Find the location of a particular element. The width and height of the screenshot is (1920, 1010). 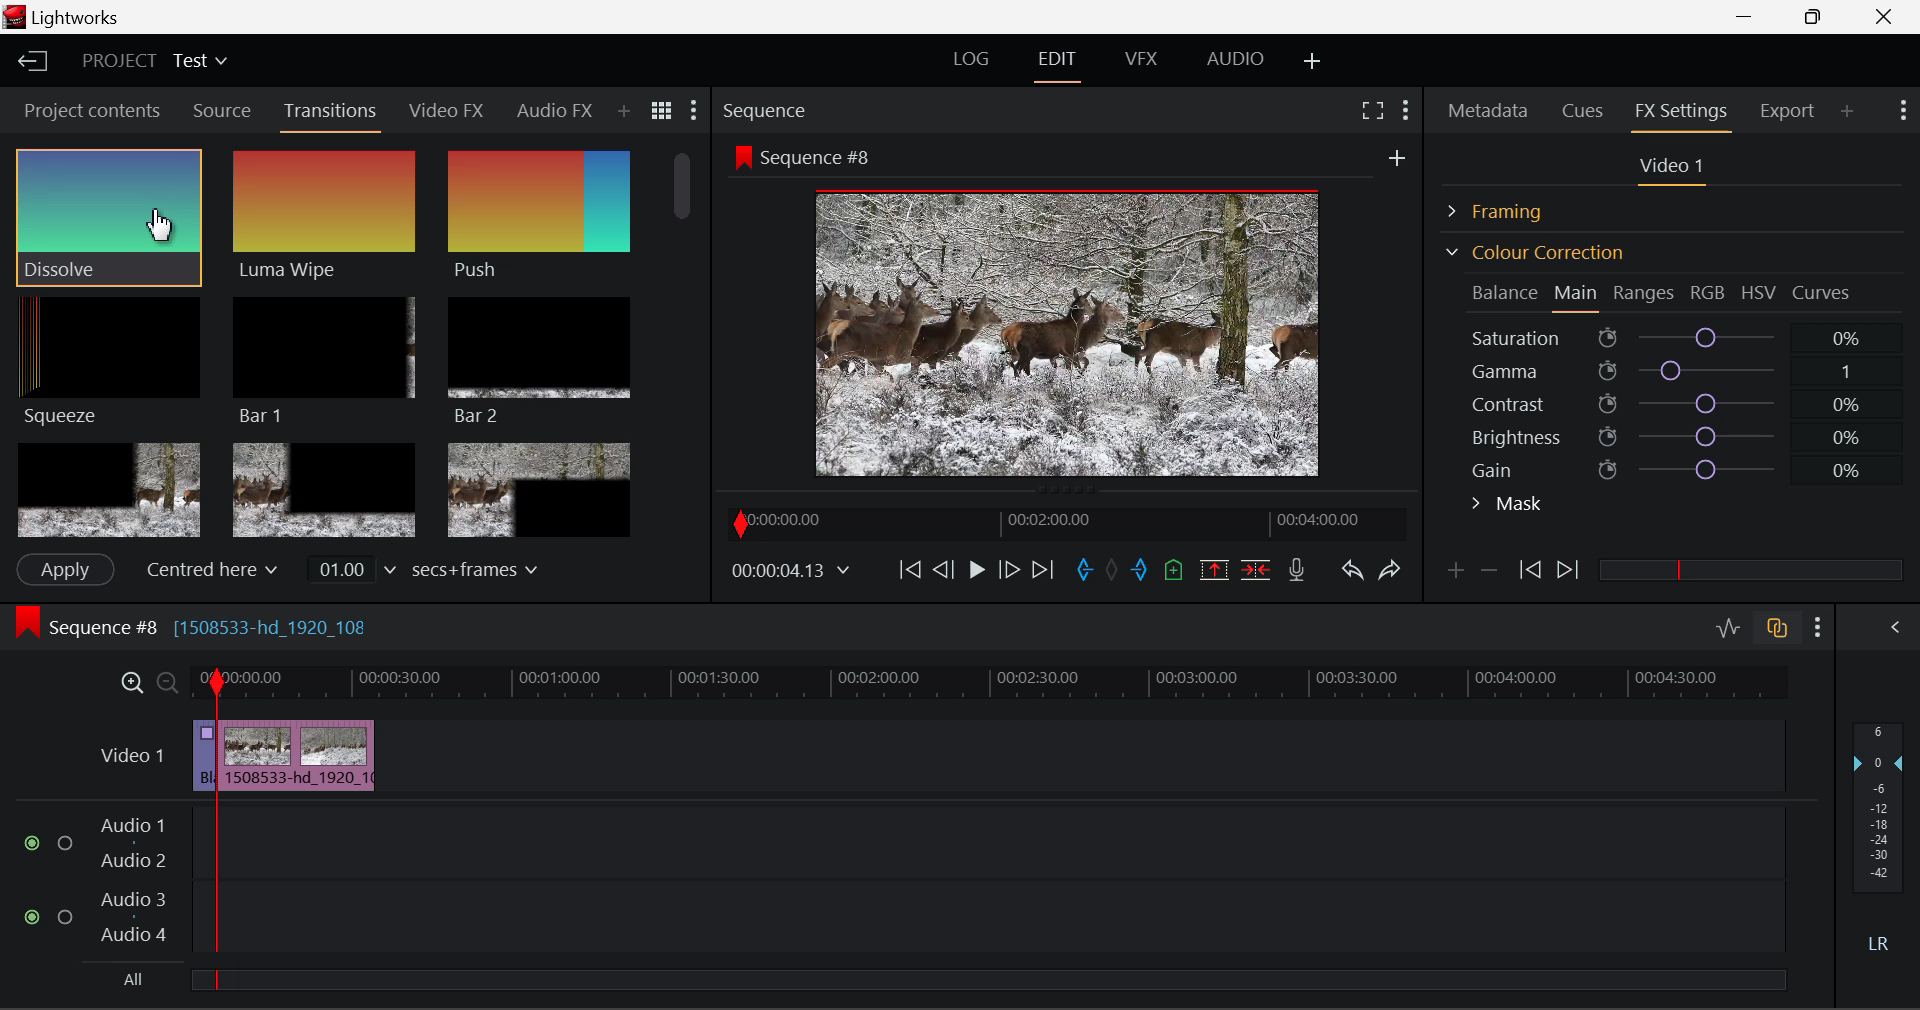

Previous keyframe is located at coordinates (1528, 571).